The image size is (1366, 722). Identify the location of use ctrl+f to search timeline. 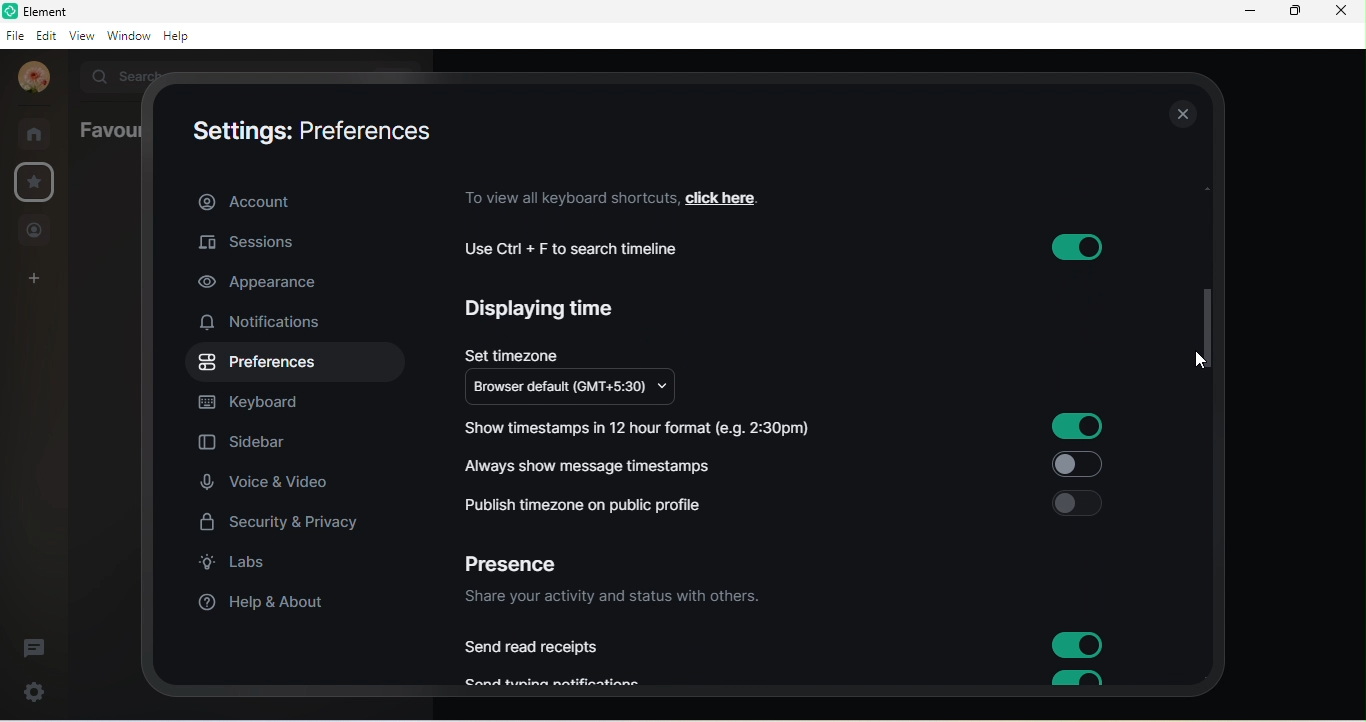
(584, 249).